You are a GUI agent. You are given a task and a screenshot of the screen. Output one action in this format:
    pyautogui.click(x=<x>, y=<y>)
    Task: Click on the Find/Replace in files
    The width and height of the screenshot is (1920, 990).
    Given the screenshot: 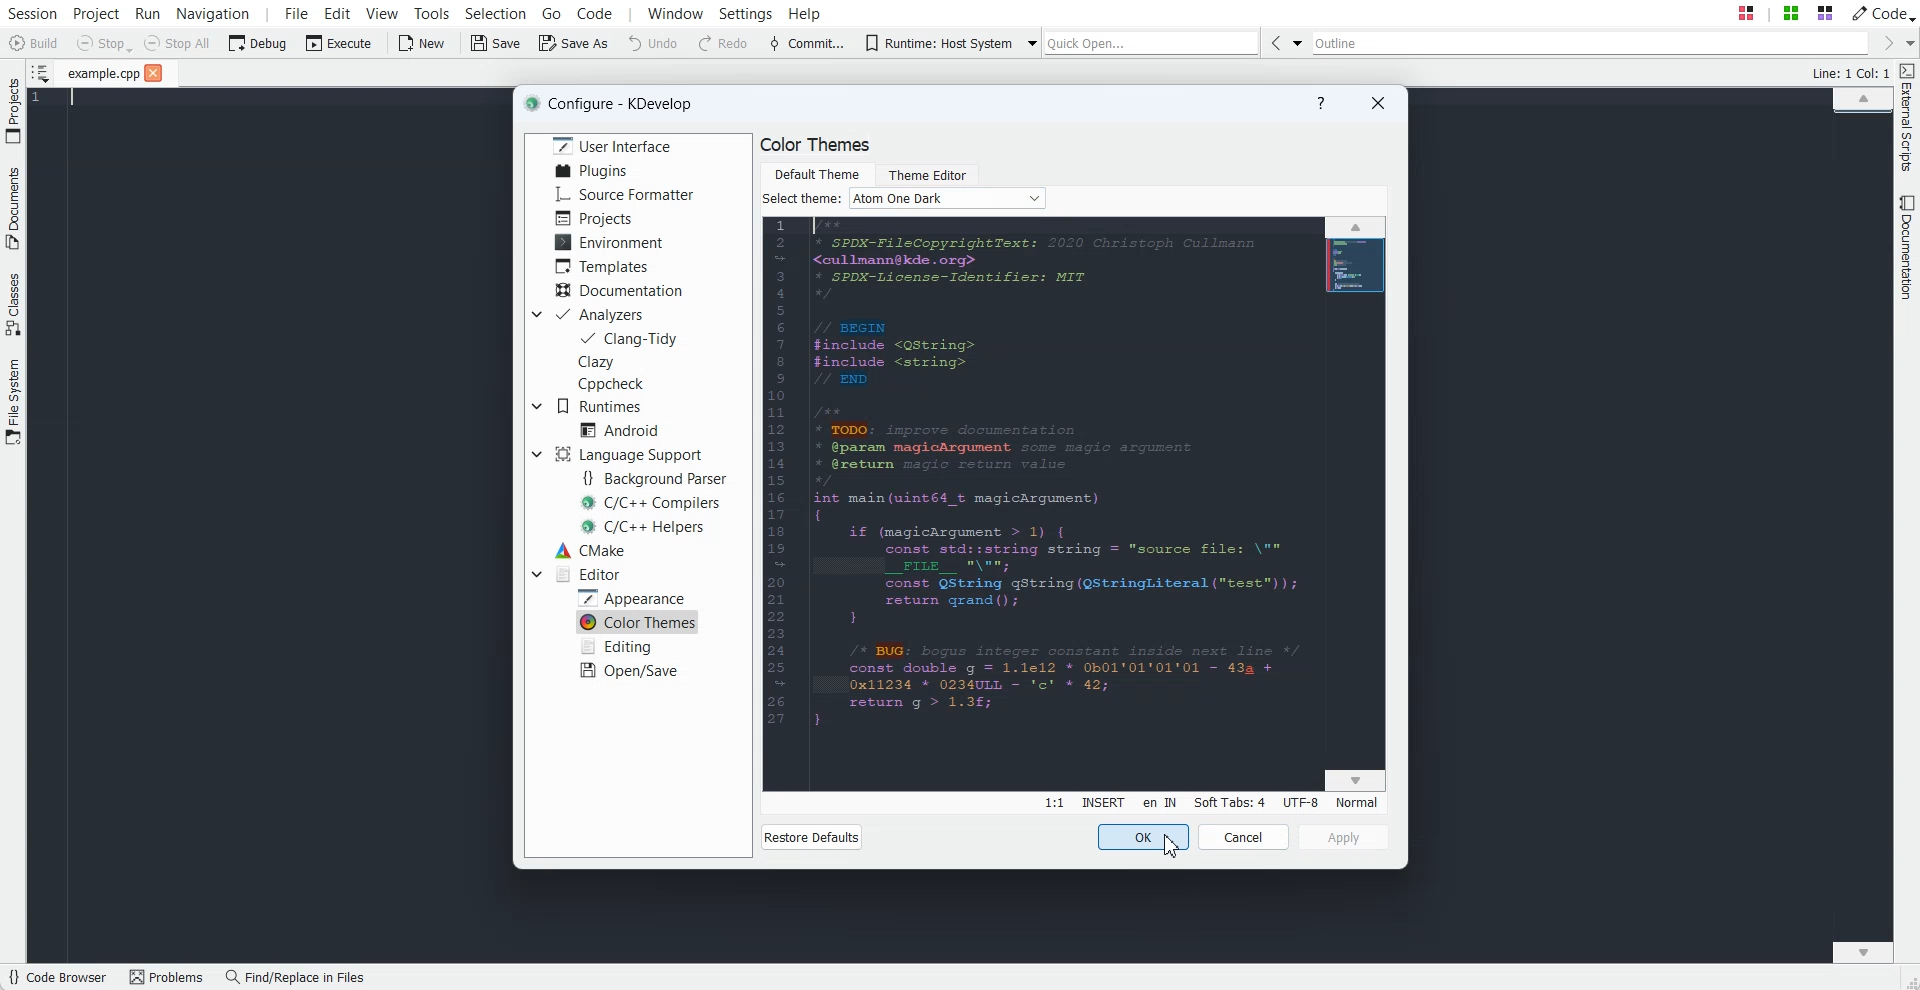 What is the action you would take?
    pyautogui.click(x=300, y=978)
    